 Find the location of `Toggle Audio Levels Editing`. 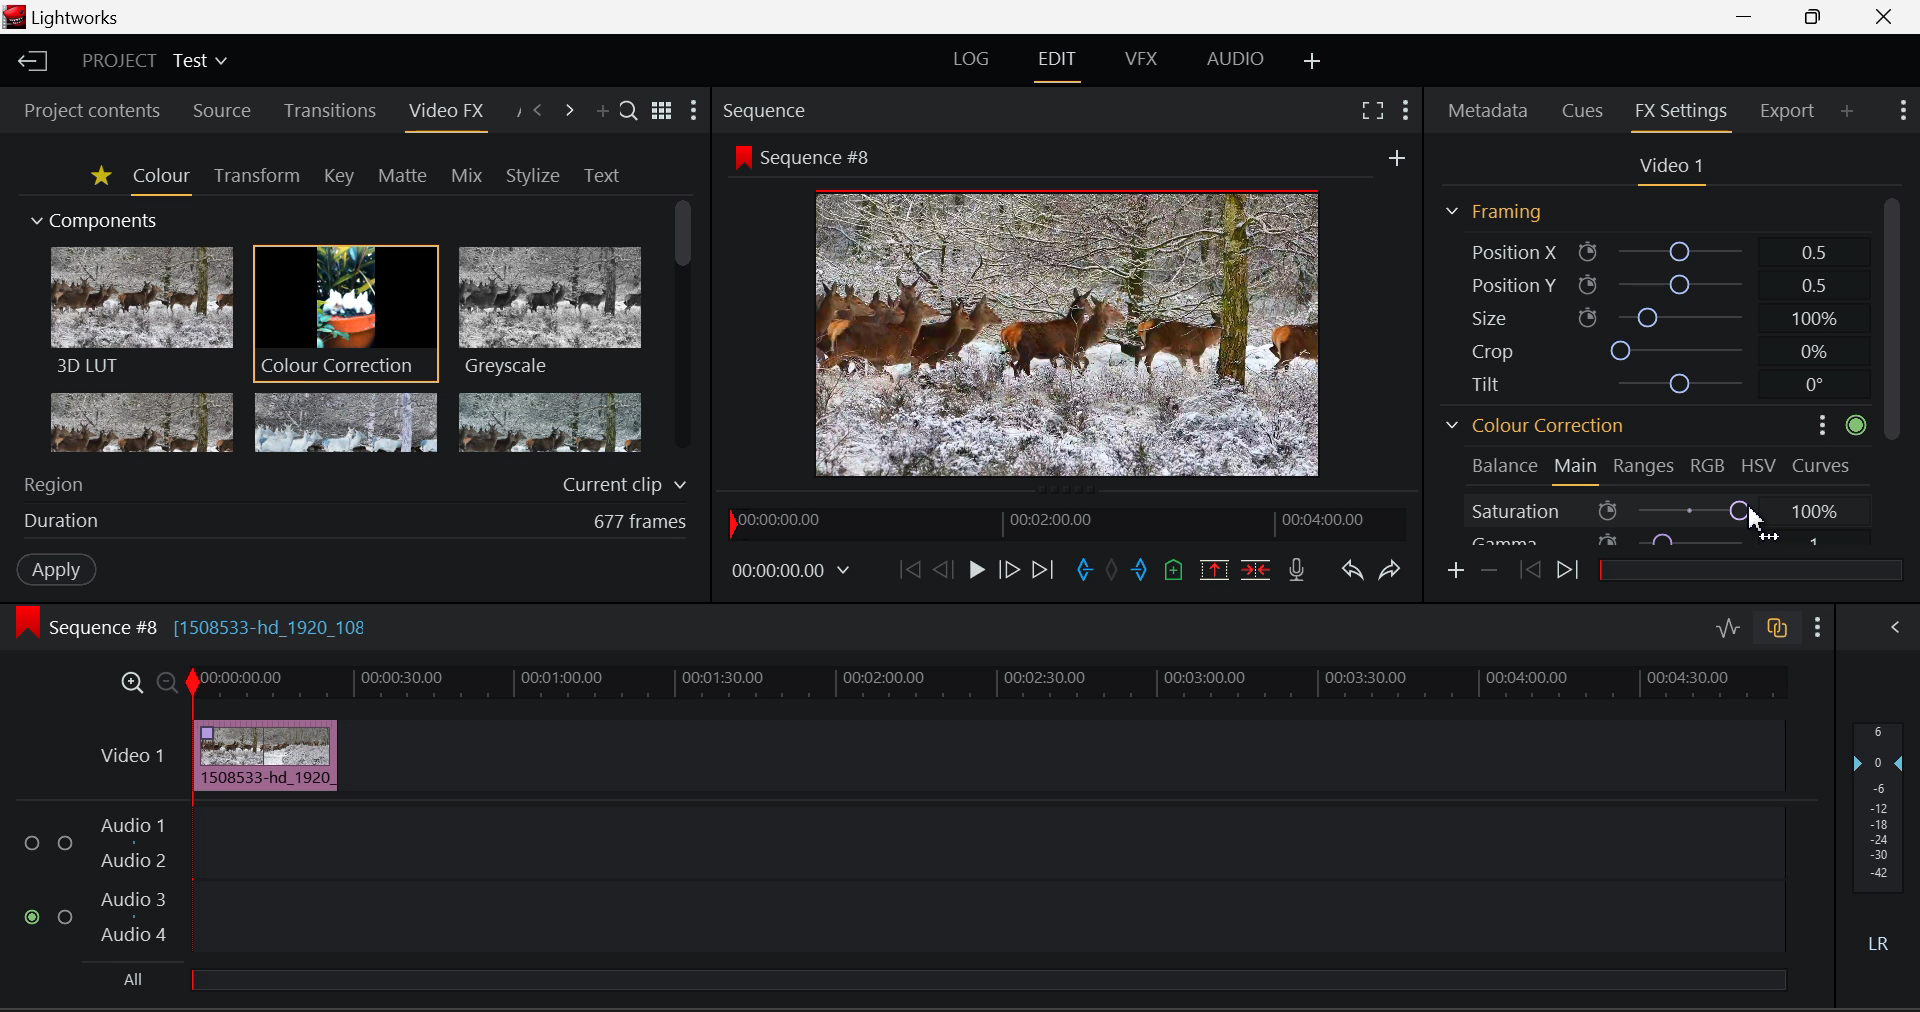

Toggle Audio Levels Editing is located at coordinates (1727, 632).